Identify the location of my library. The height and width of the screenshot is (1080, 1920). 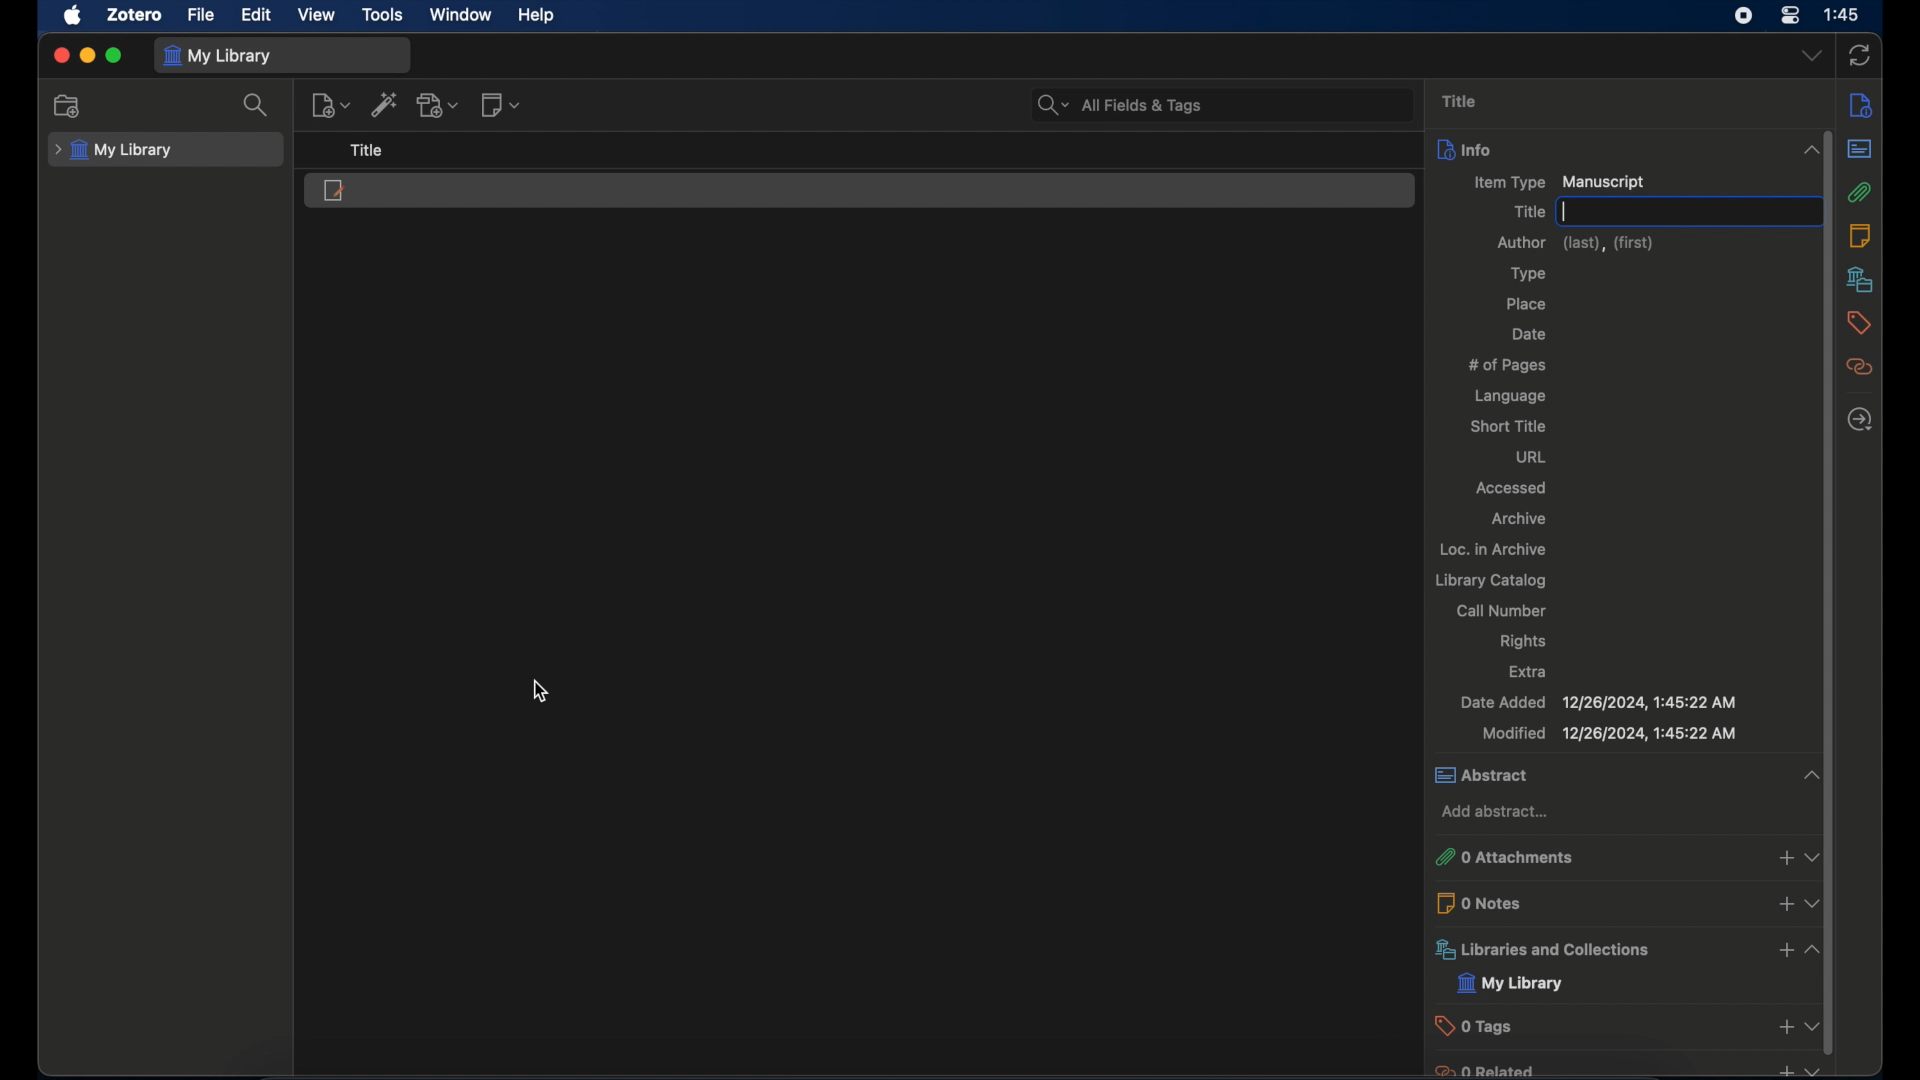
(113, 151).